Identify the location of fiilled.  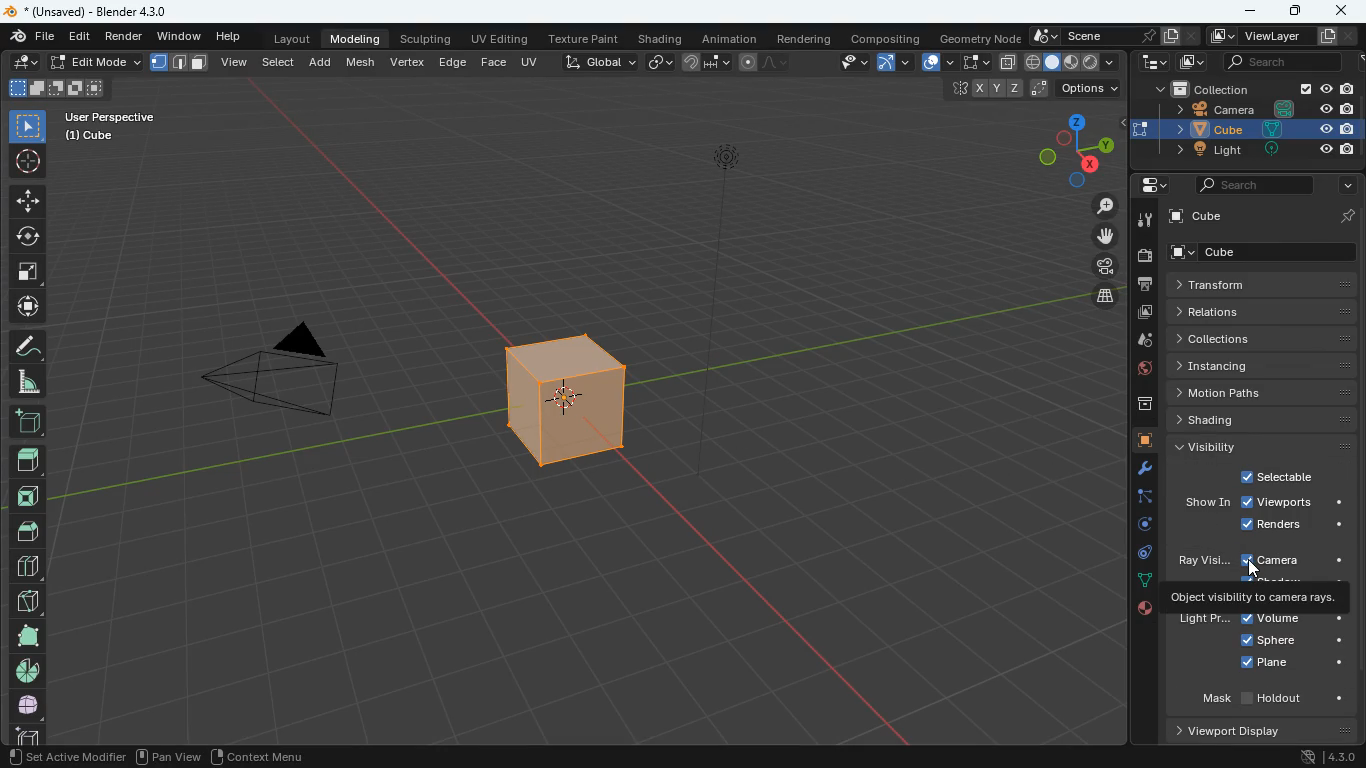
(28, 464).